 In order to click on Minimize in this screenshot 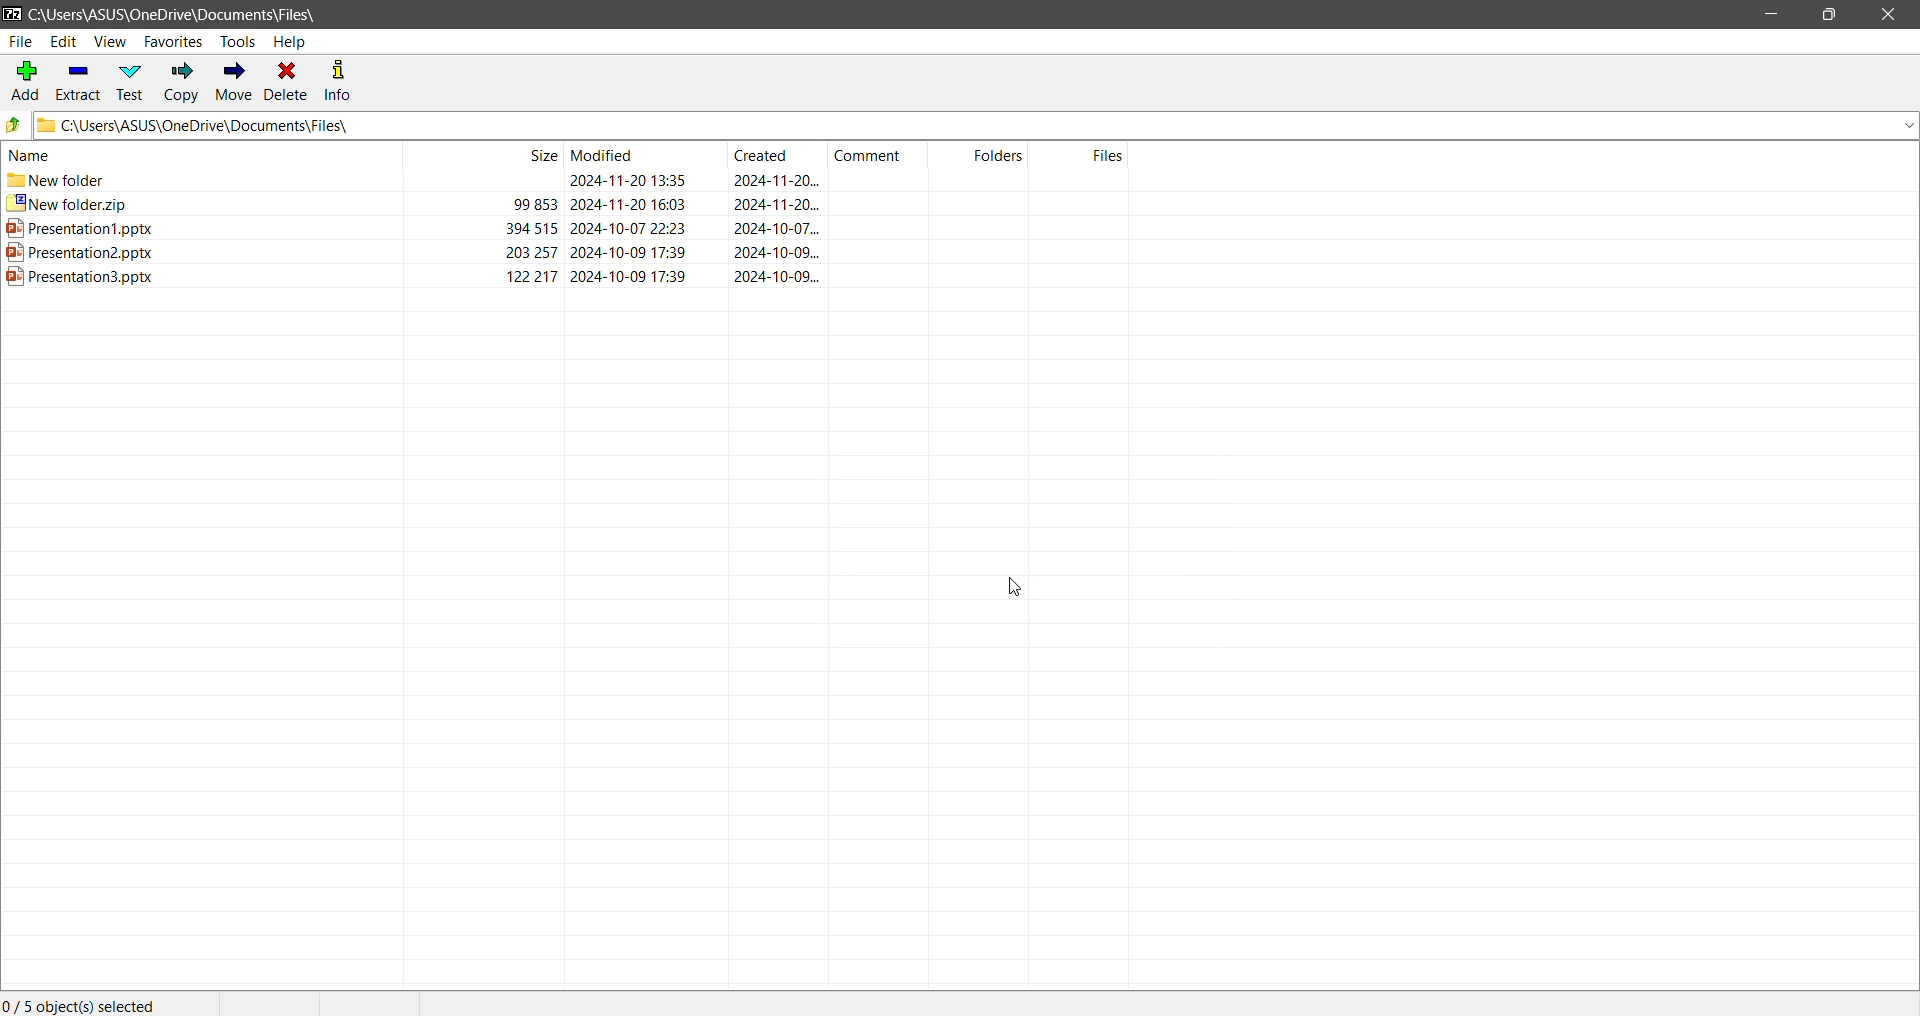, I will do `click(1770, 14)`.